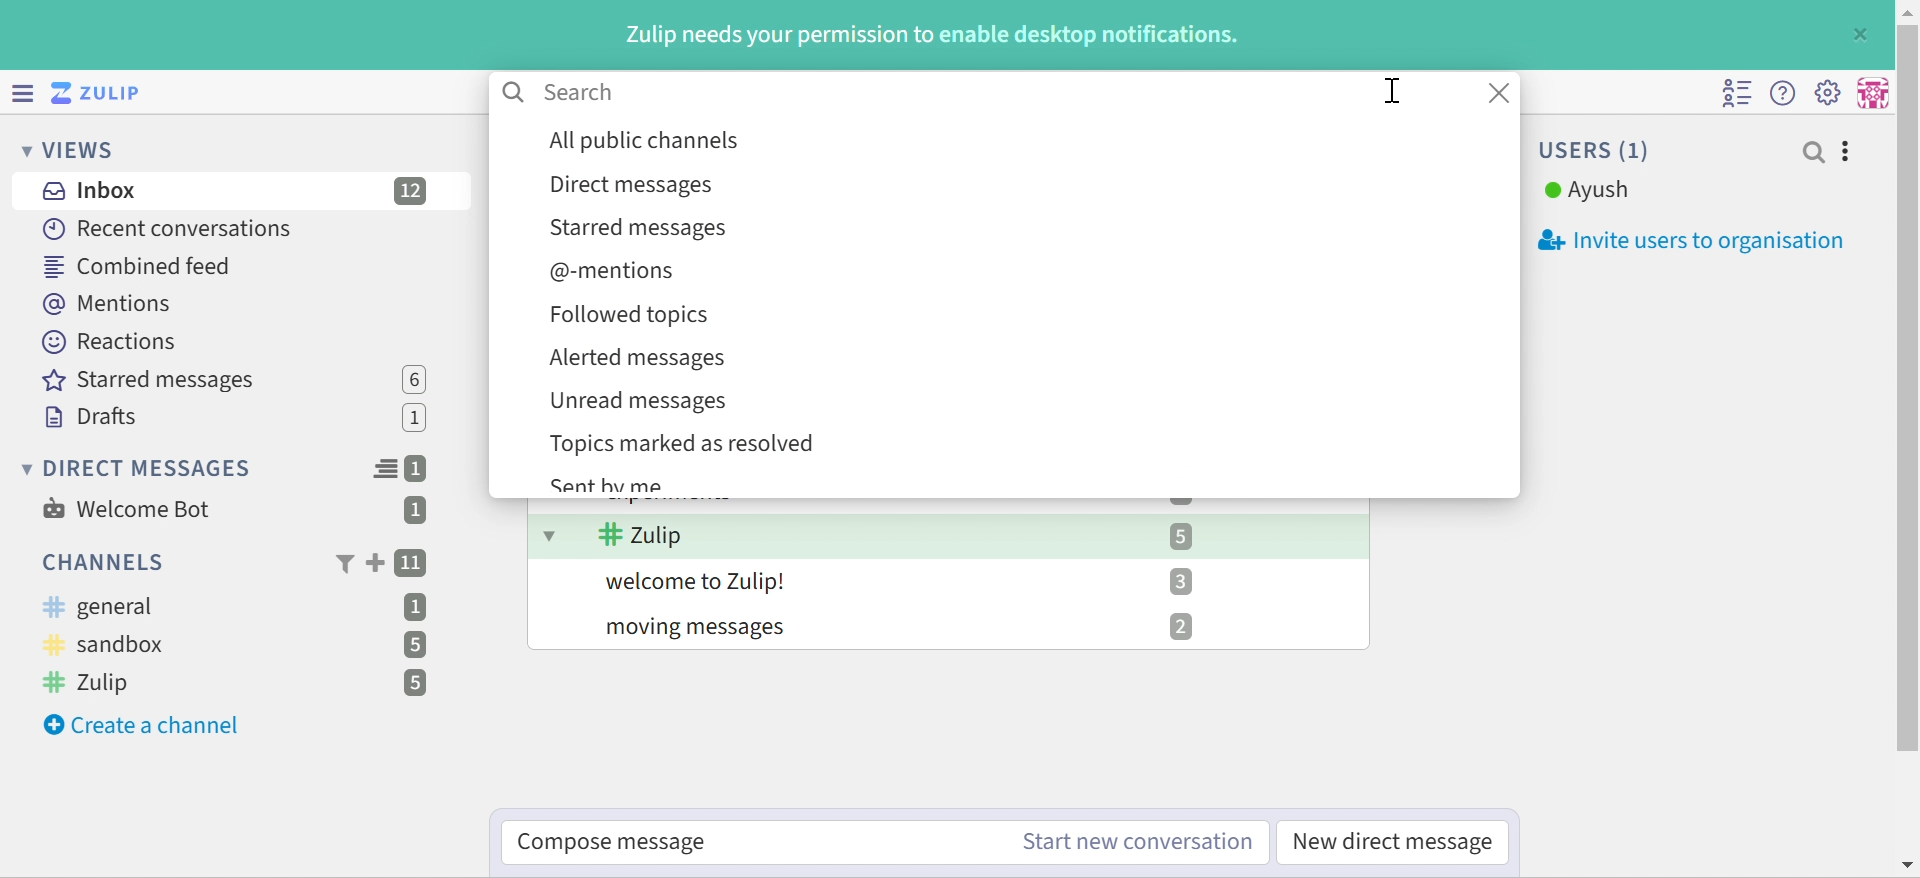 This screenshot has height=878, width=1920. Describe the element at coordinates (699, 582) in the screenshot. I see `welcome to Zulip!` at that location.